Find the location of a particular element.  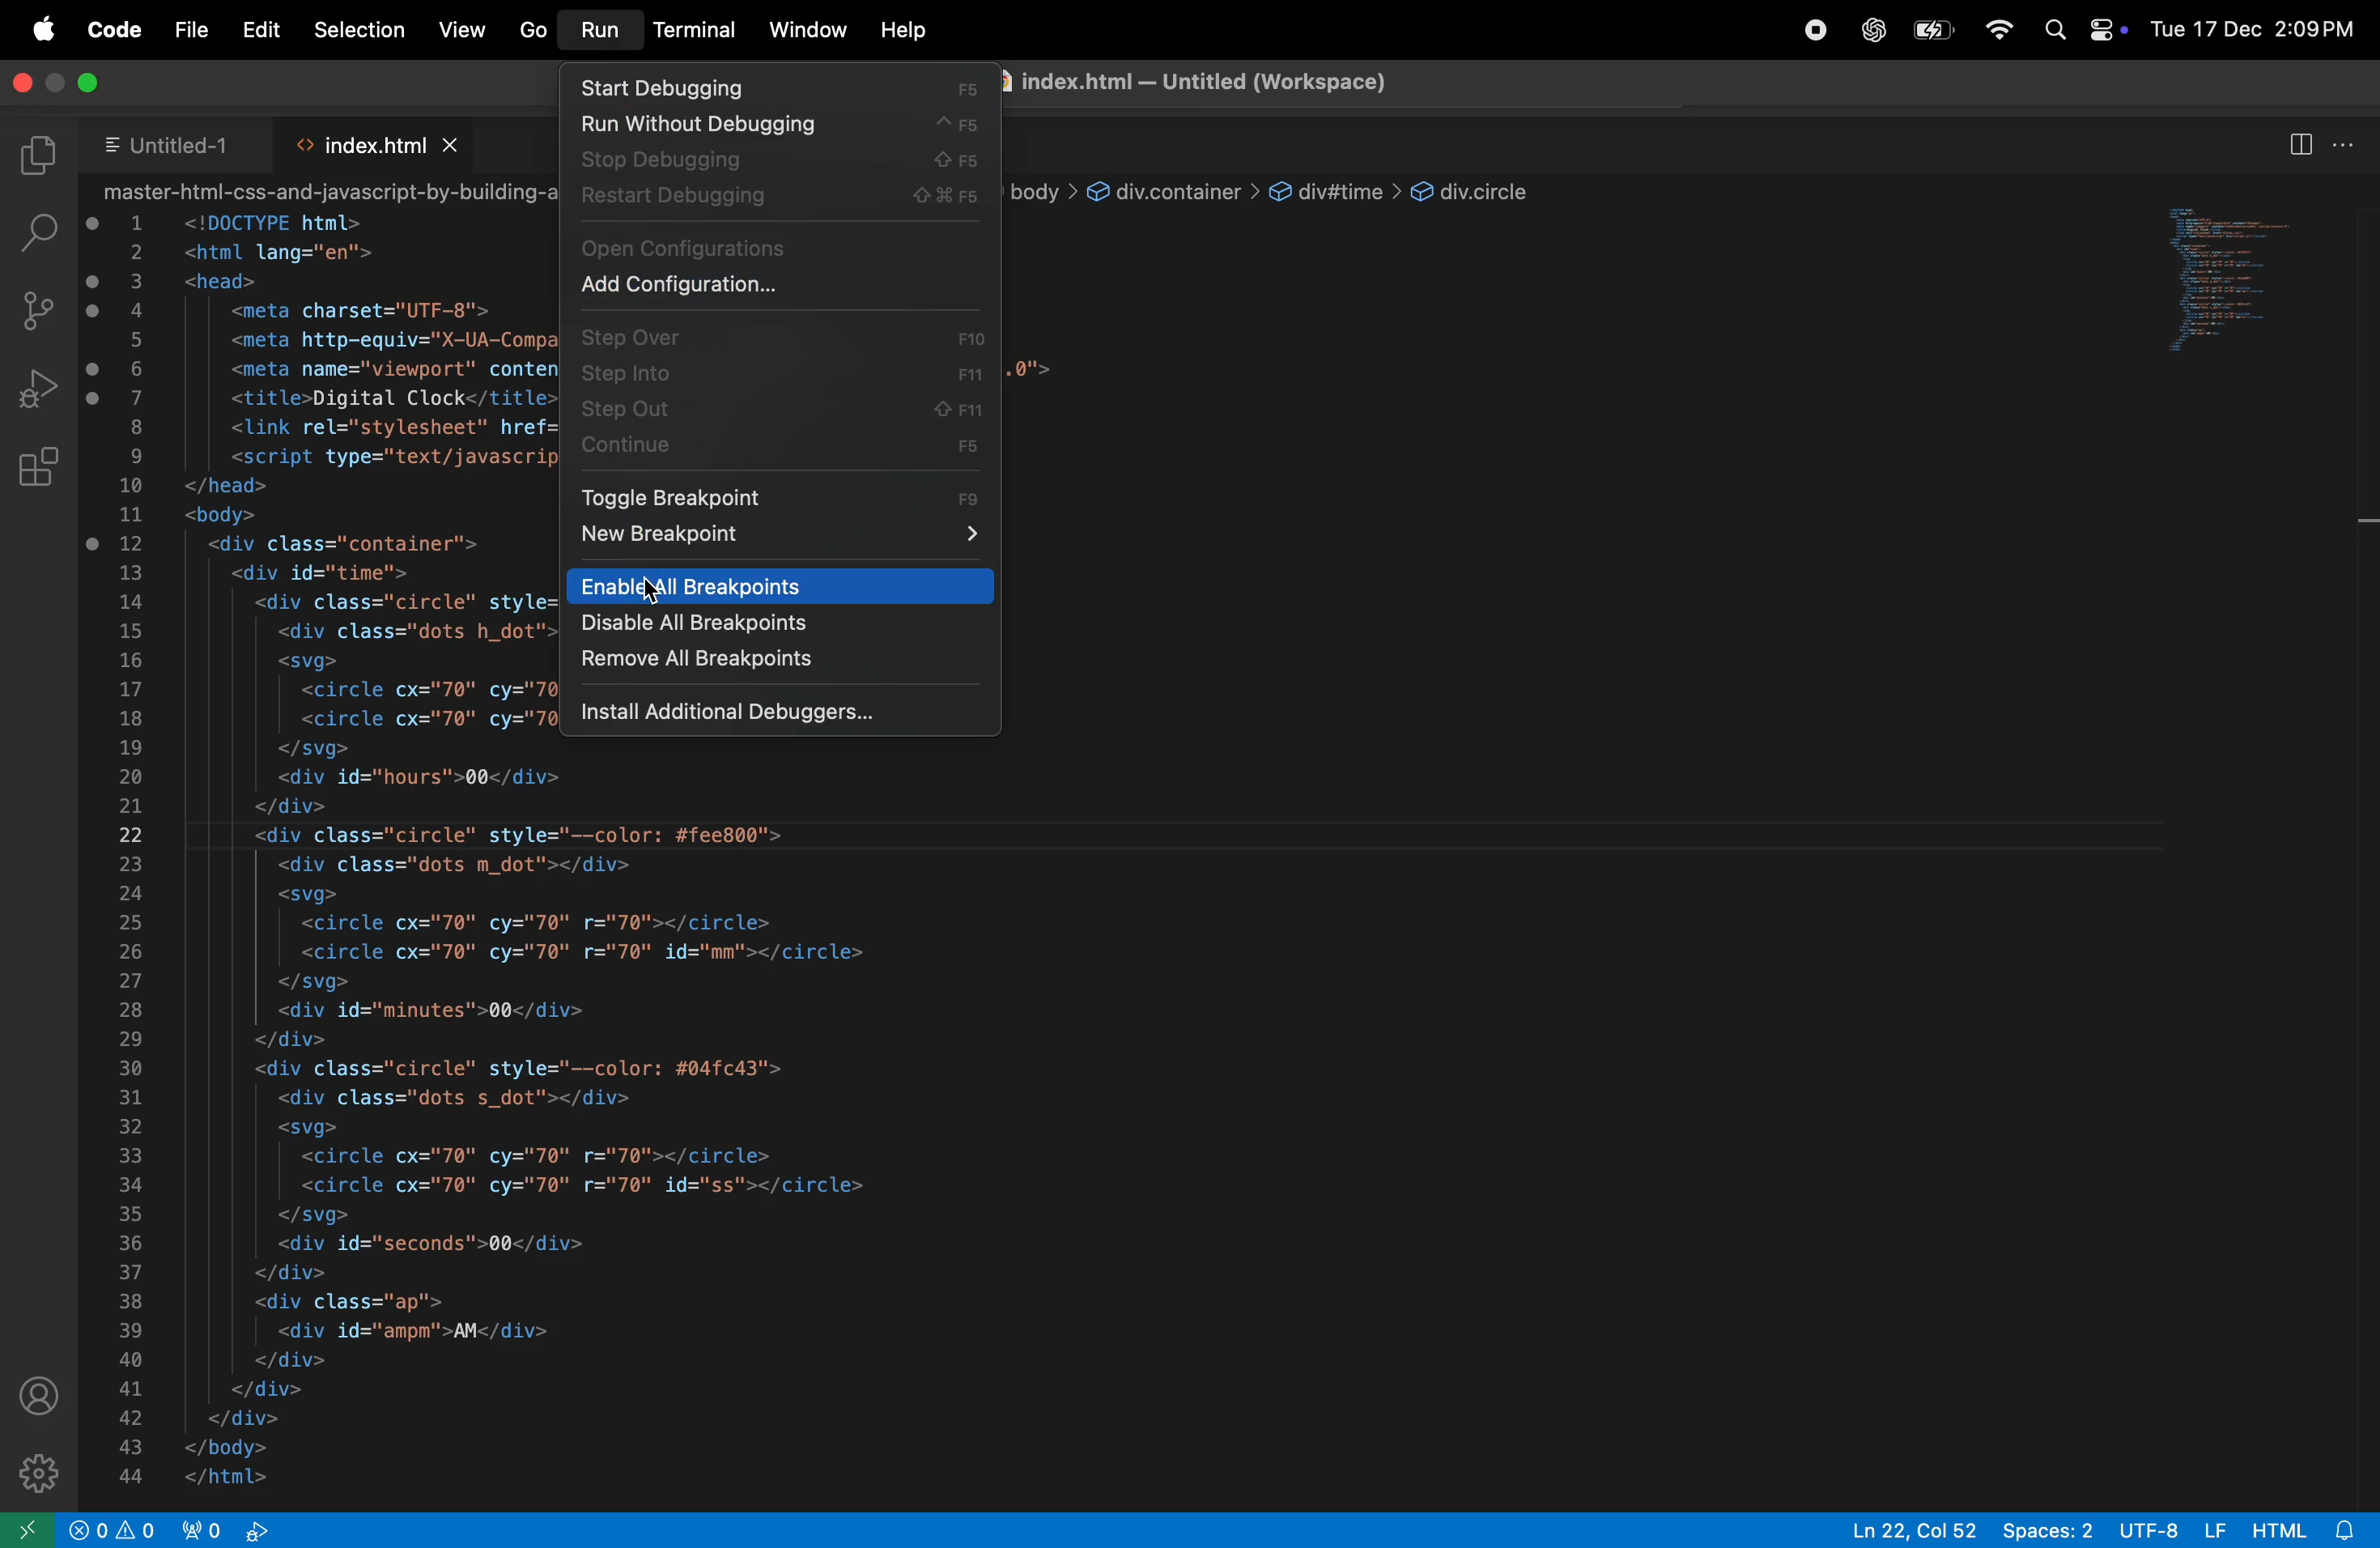

apple widgets is located at coordinates (2105, 30).